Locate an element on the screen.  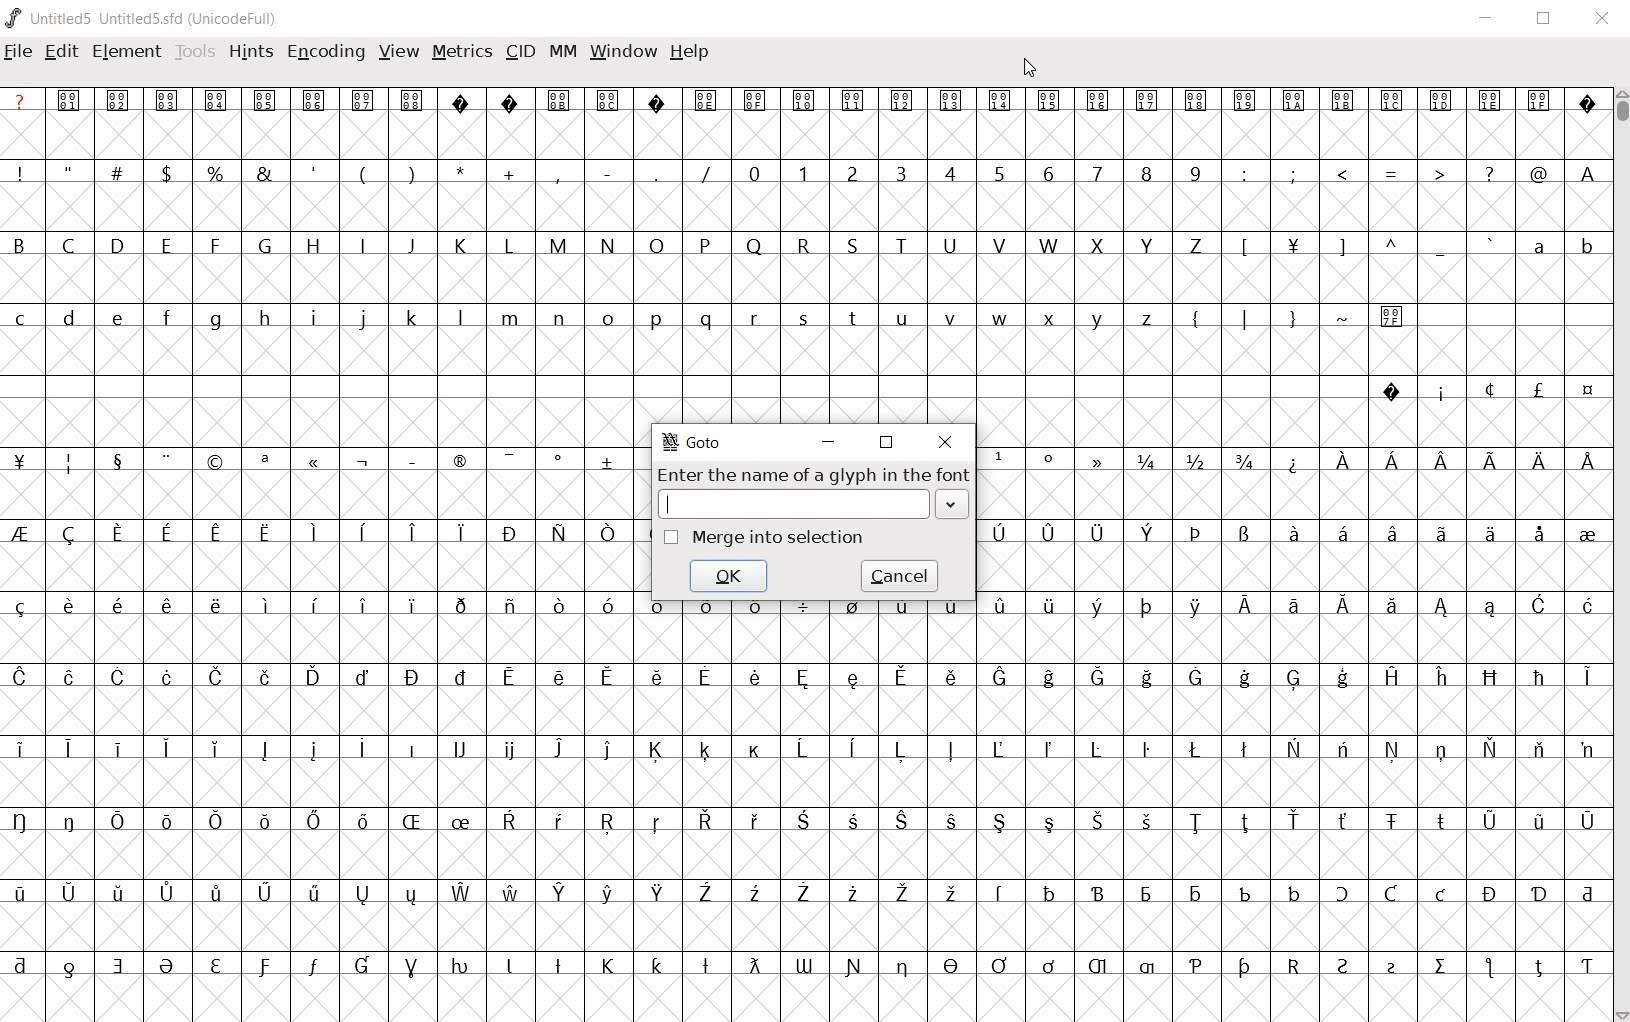
Symbol is located at coordinates (461, 894).